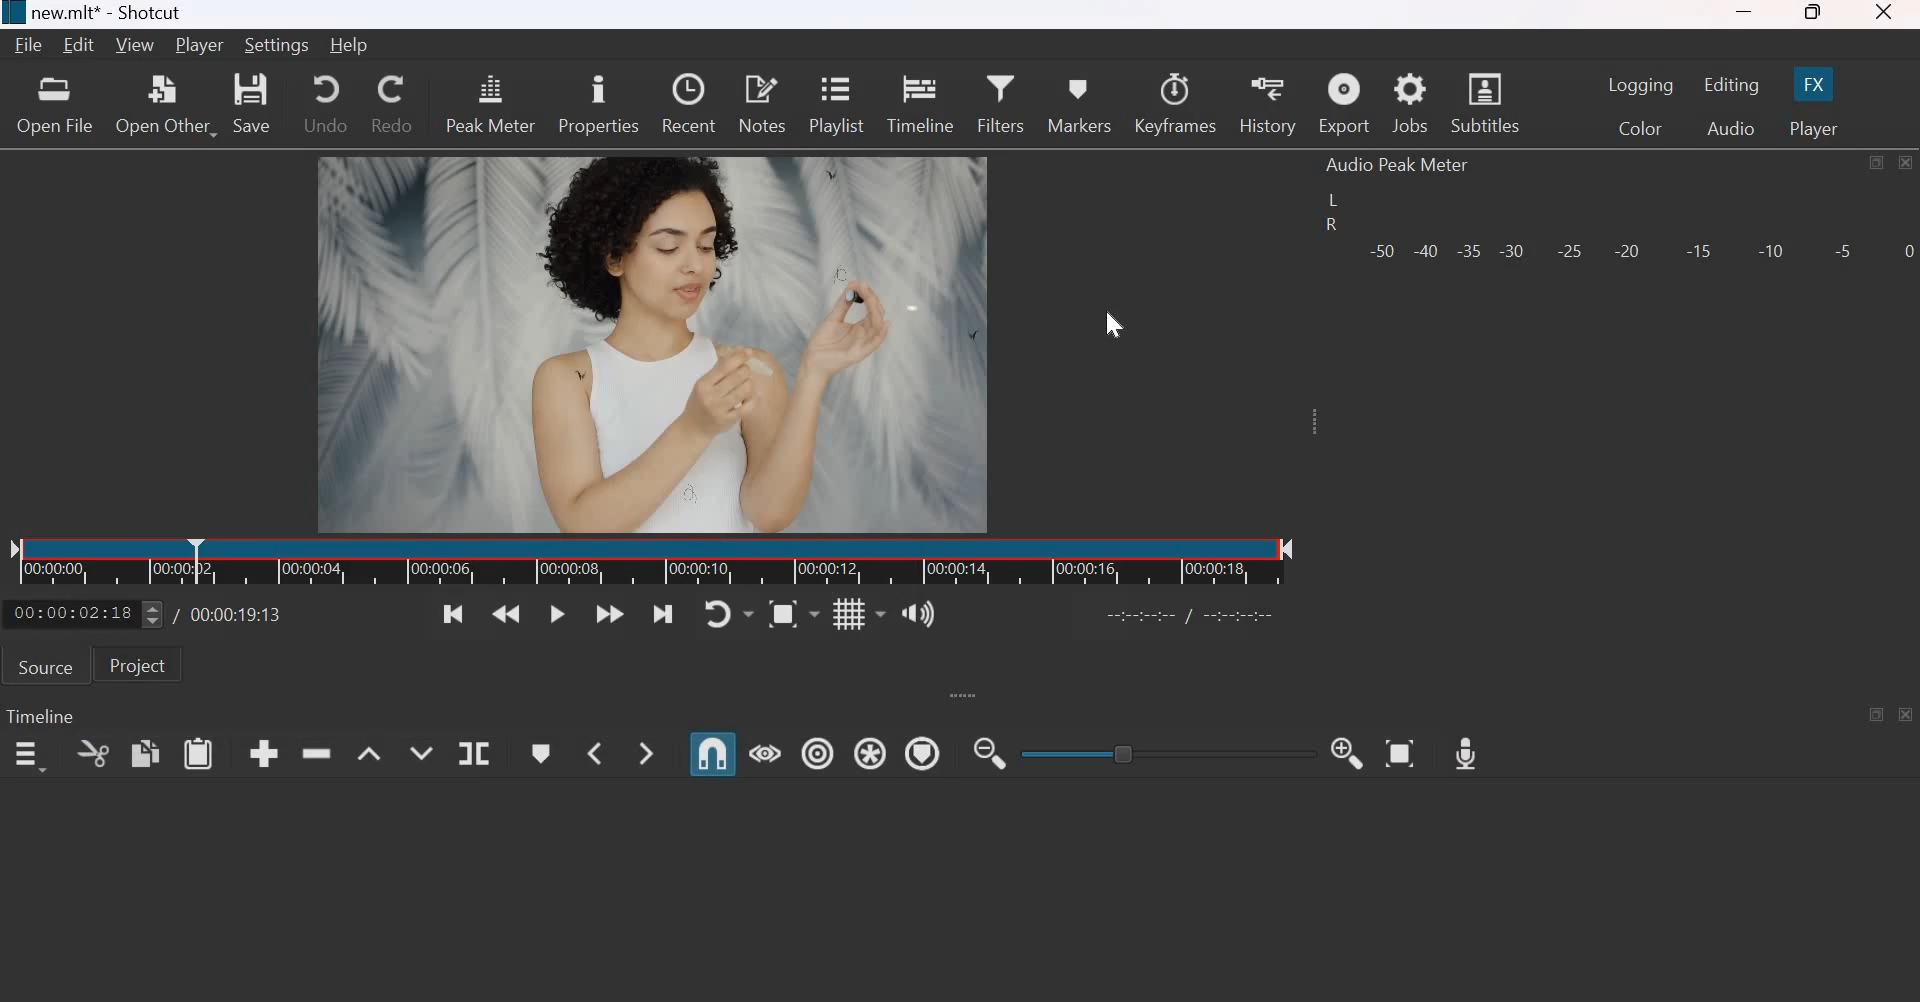  What do you see at coordinates (134, 47) in the screenshot?
I see `View` at bounding box center [134, 47].